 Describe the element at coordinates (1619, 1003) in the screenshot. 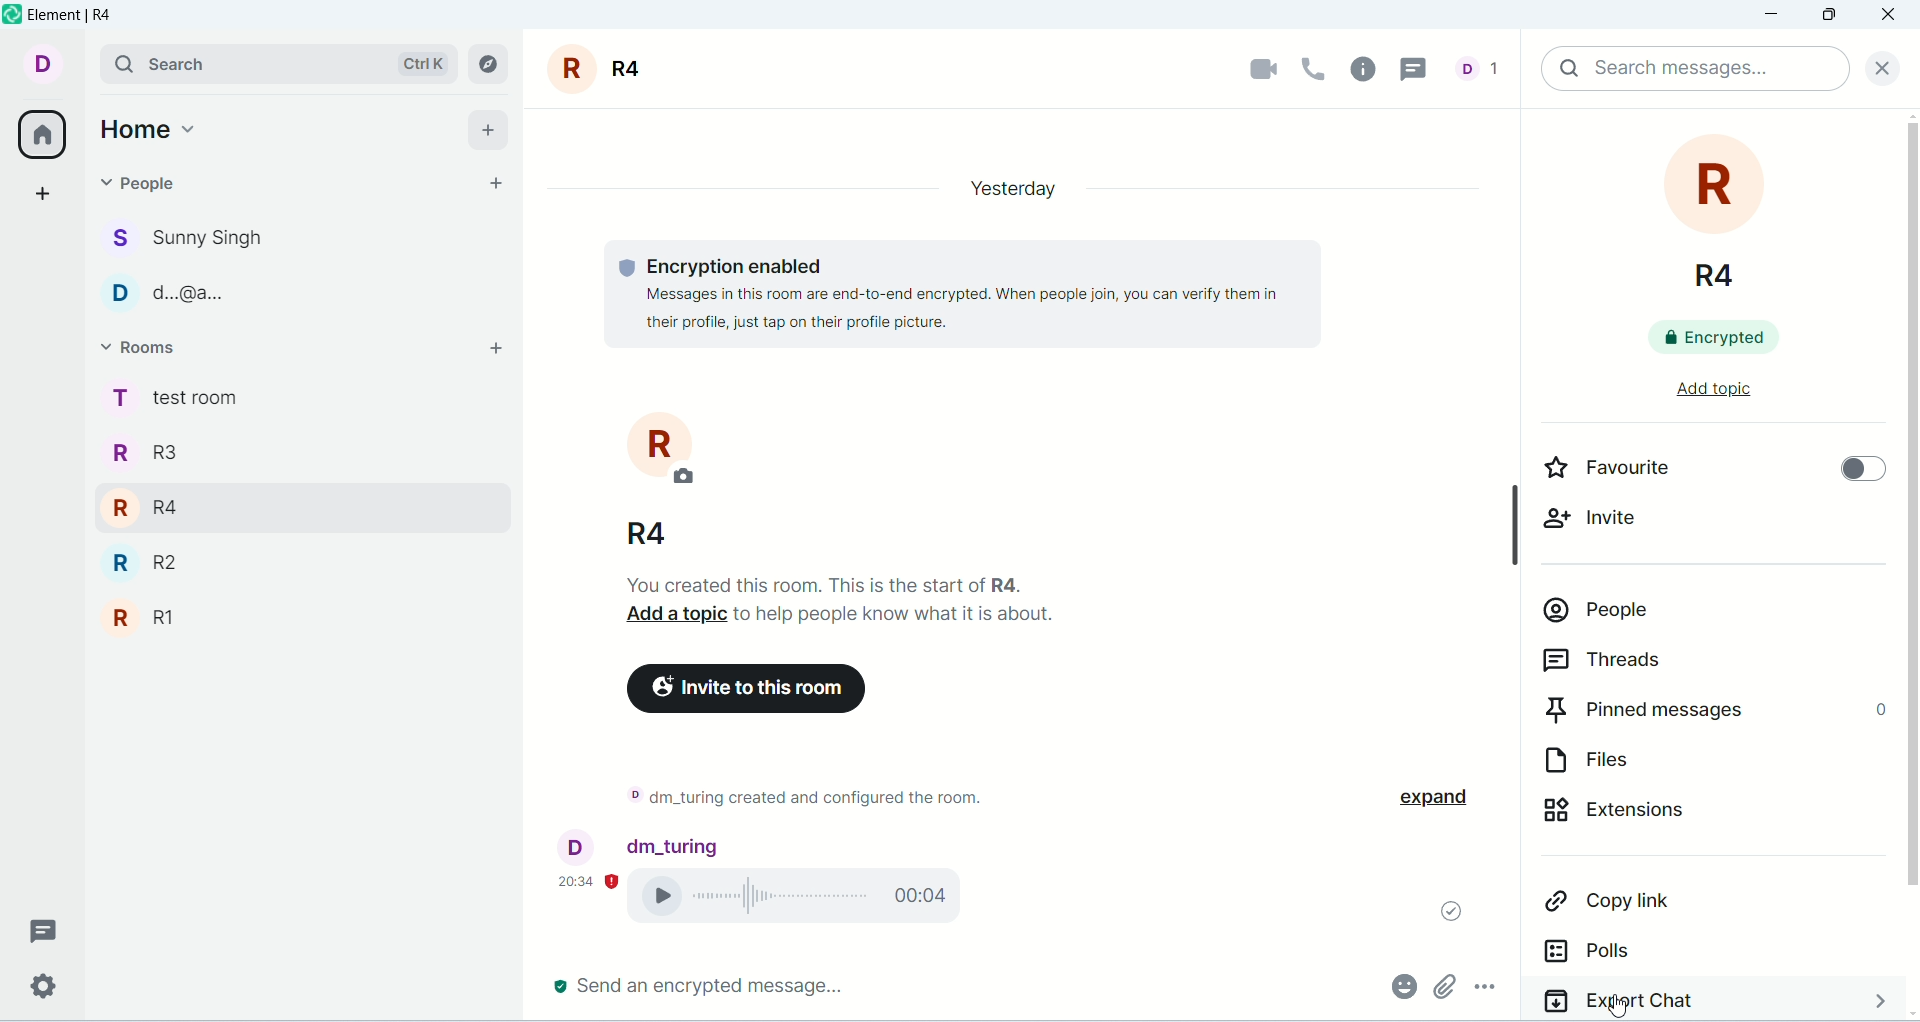

I see `pointer cursor` at that location.